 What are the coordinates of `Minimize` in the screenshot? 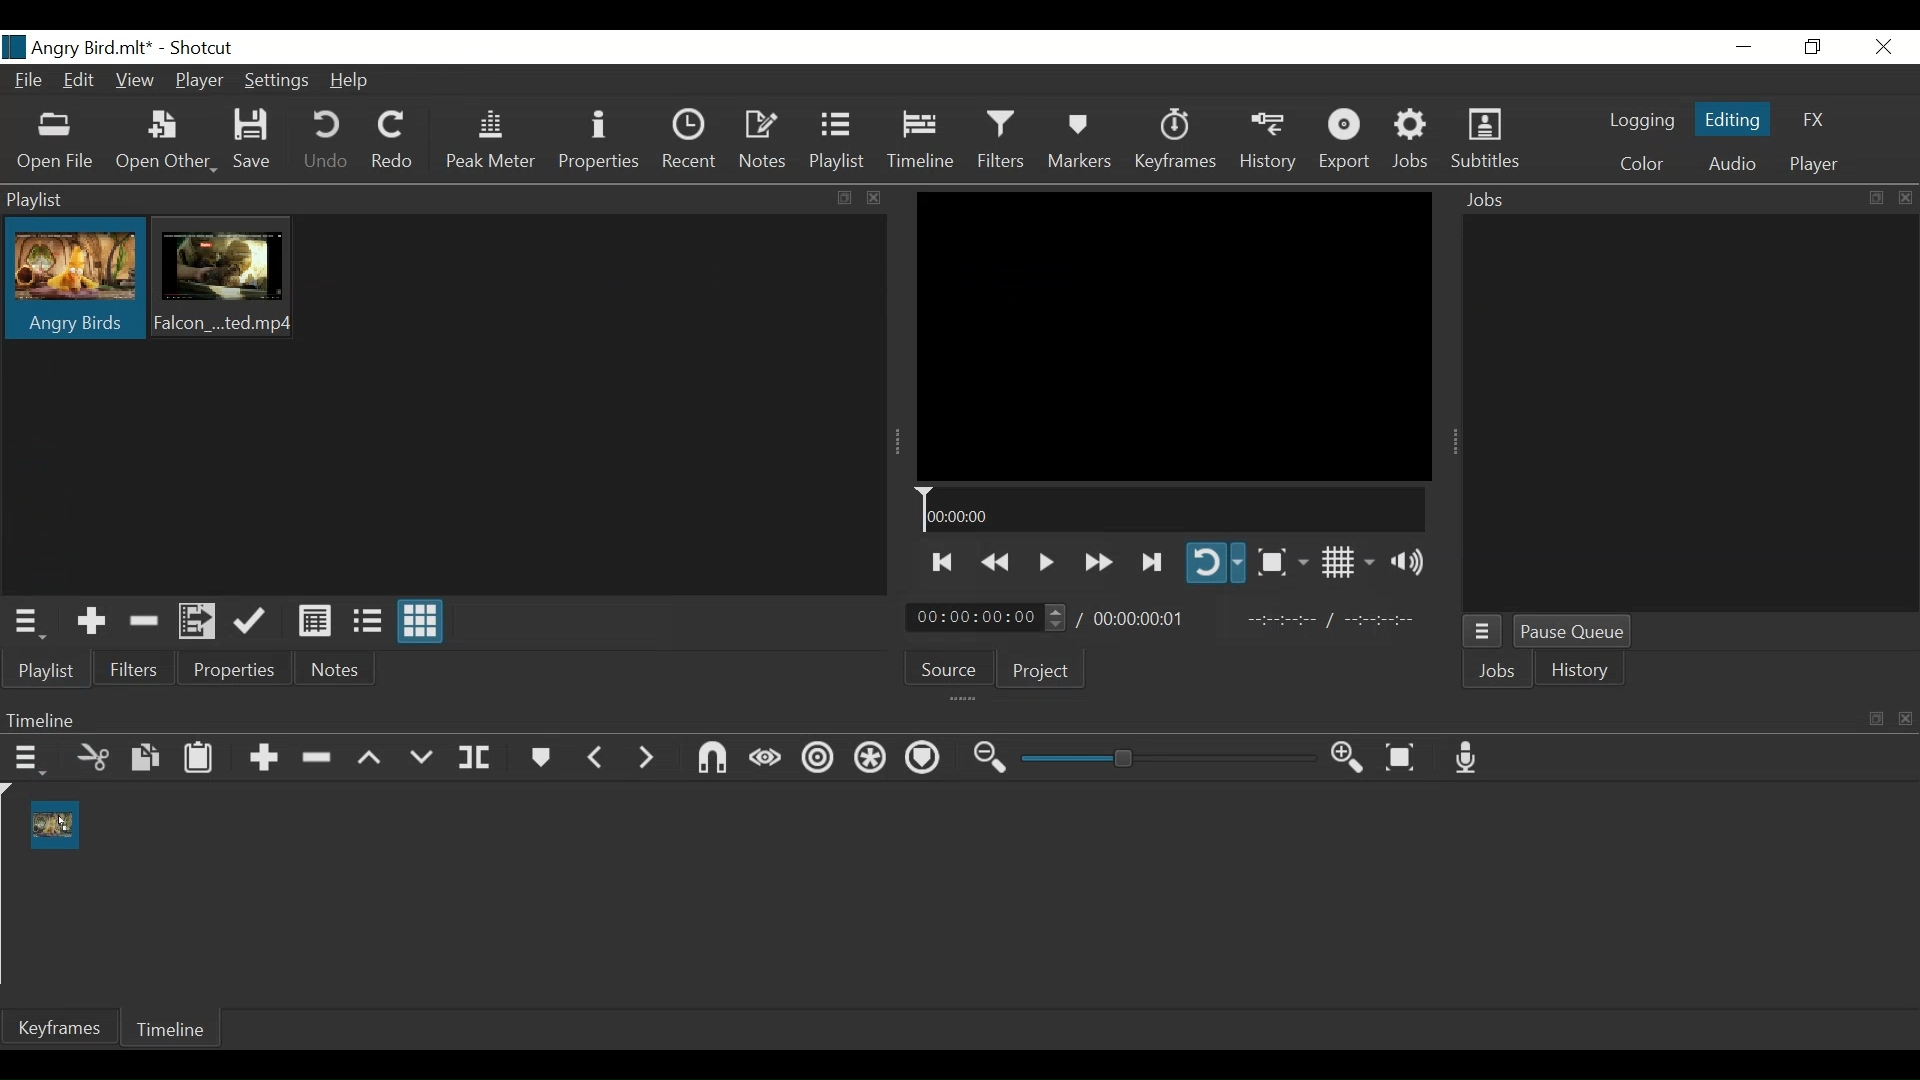 It's located at (1744, 47).